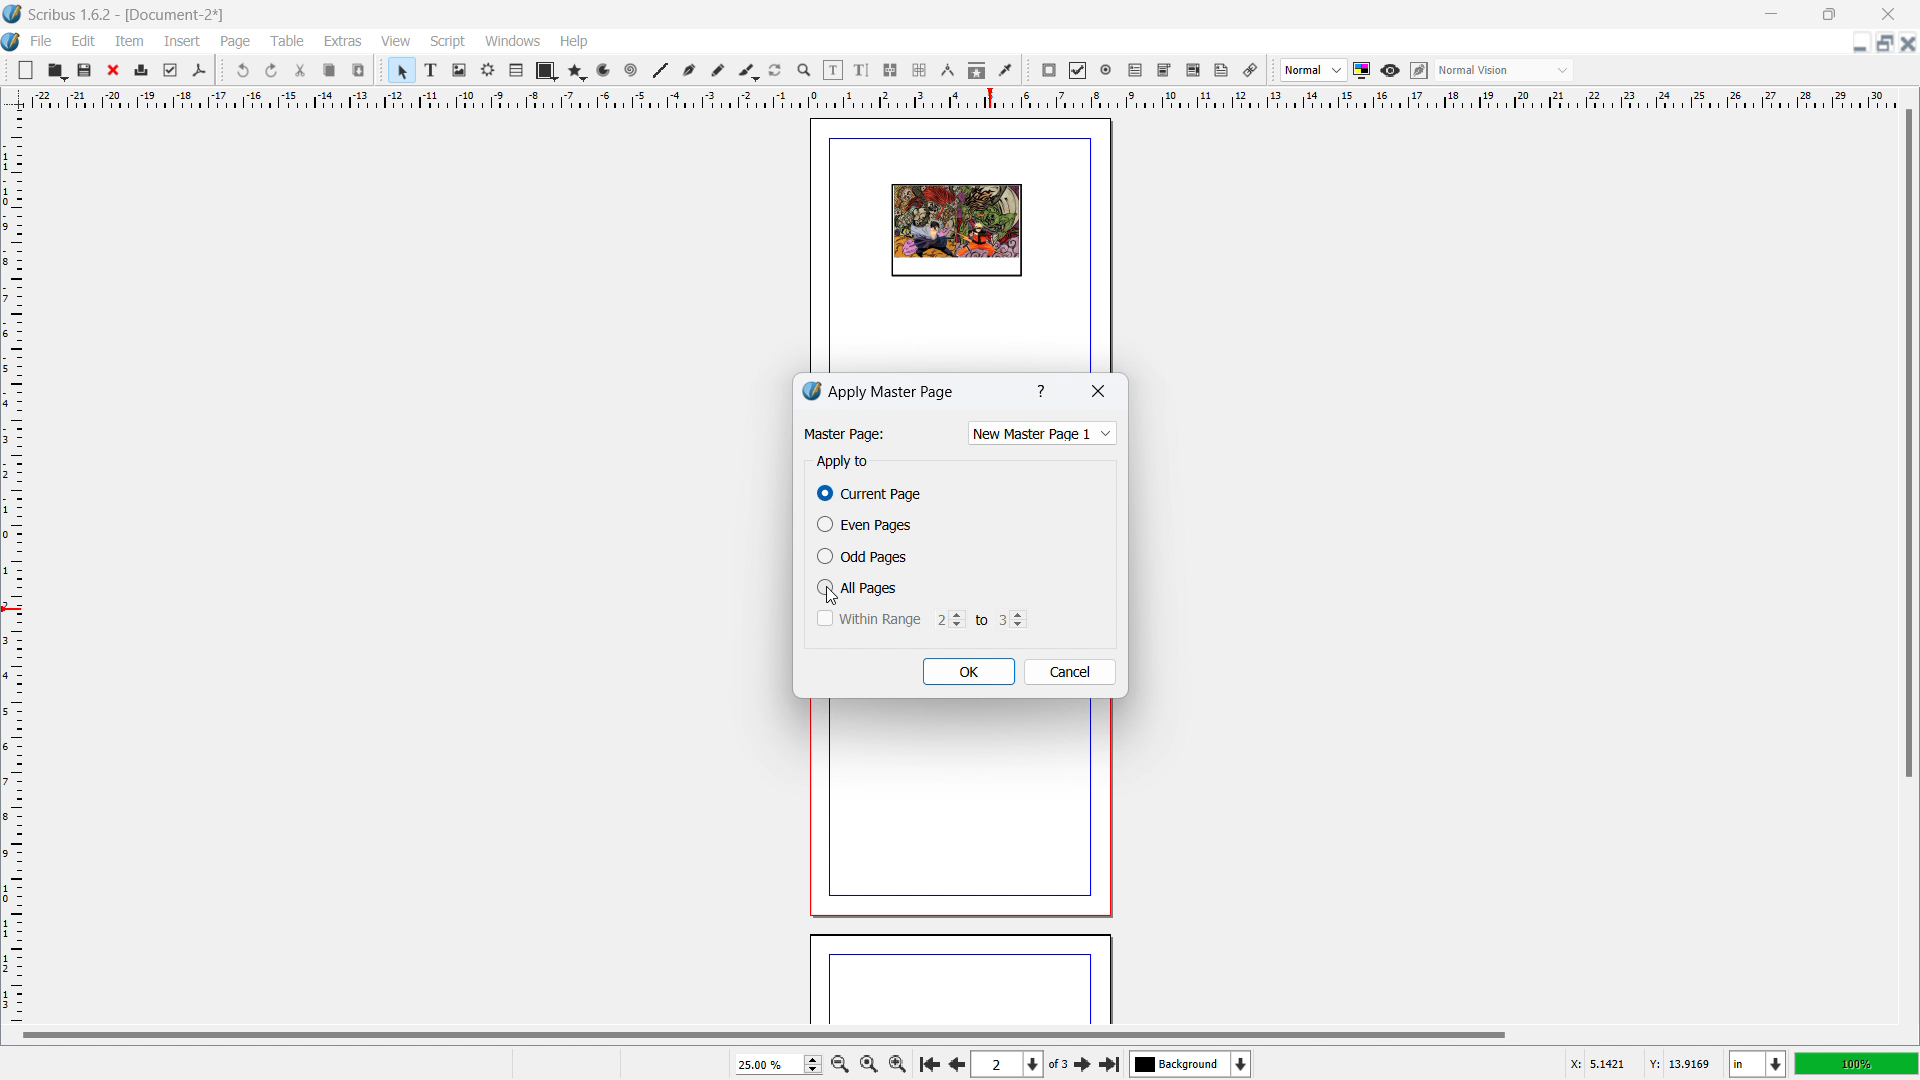 The height and width of the screenshot is (1080, 1920). What do you see at coordinates (432, 69) in the screenshot?
I see `text frame` at bounding box center [432, 69].